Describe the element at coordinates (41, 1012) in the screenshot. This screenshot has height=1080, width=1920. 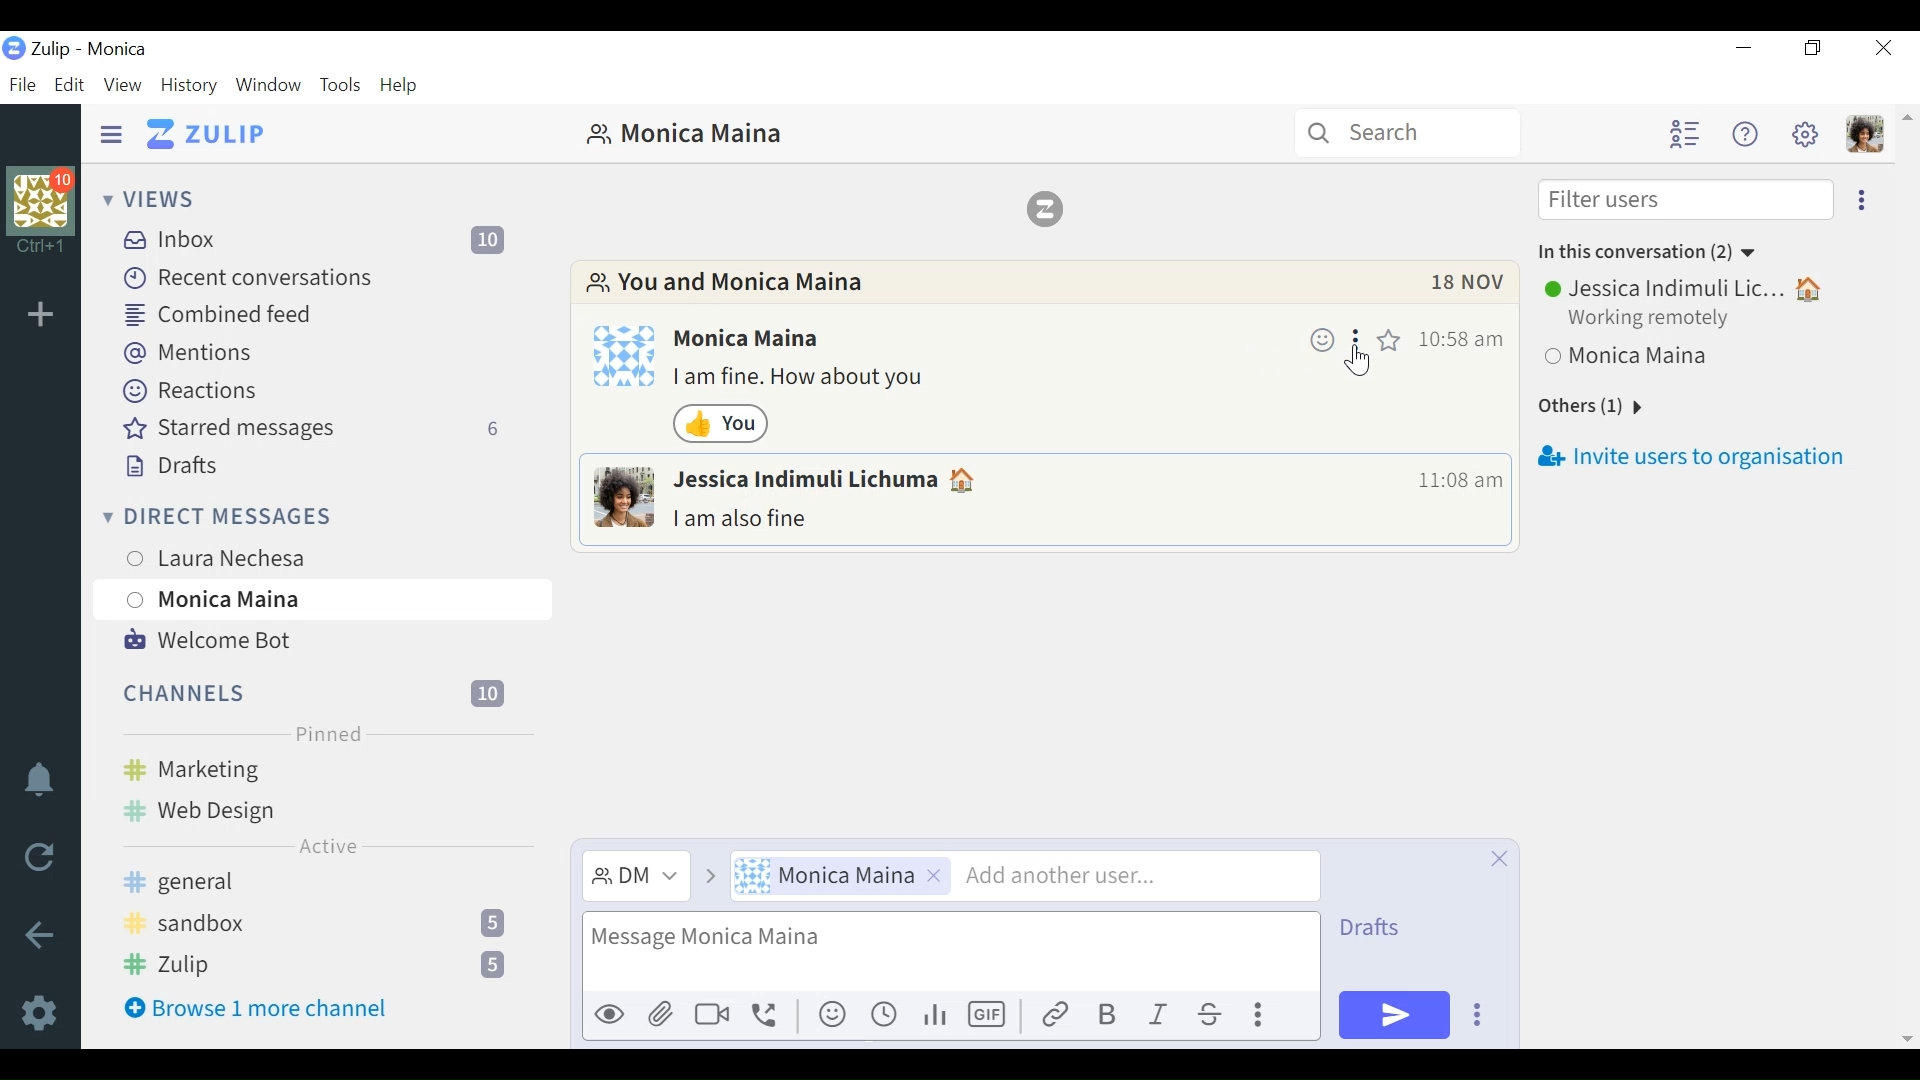
I see `Settings` at that location.